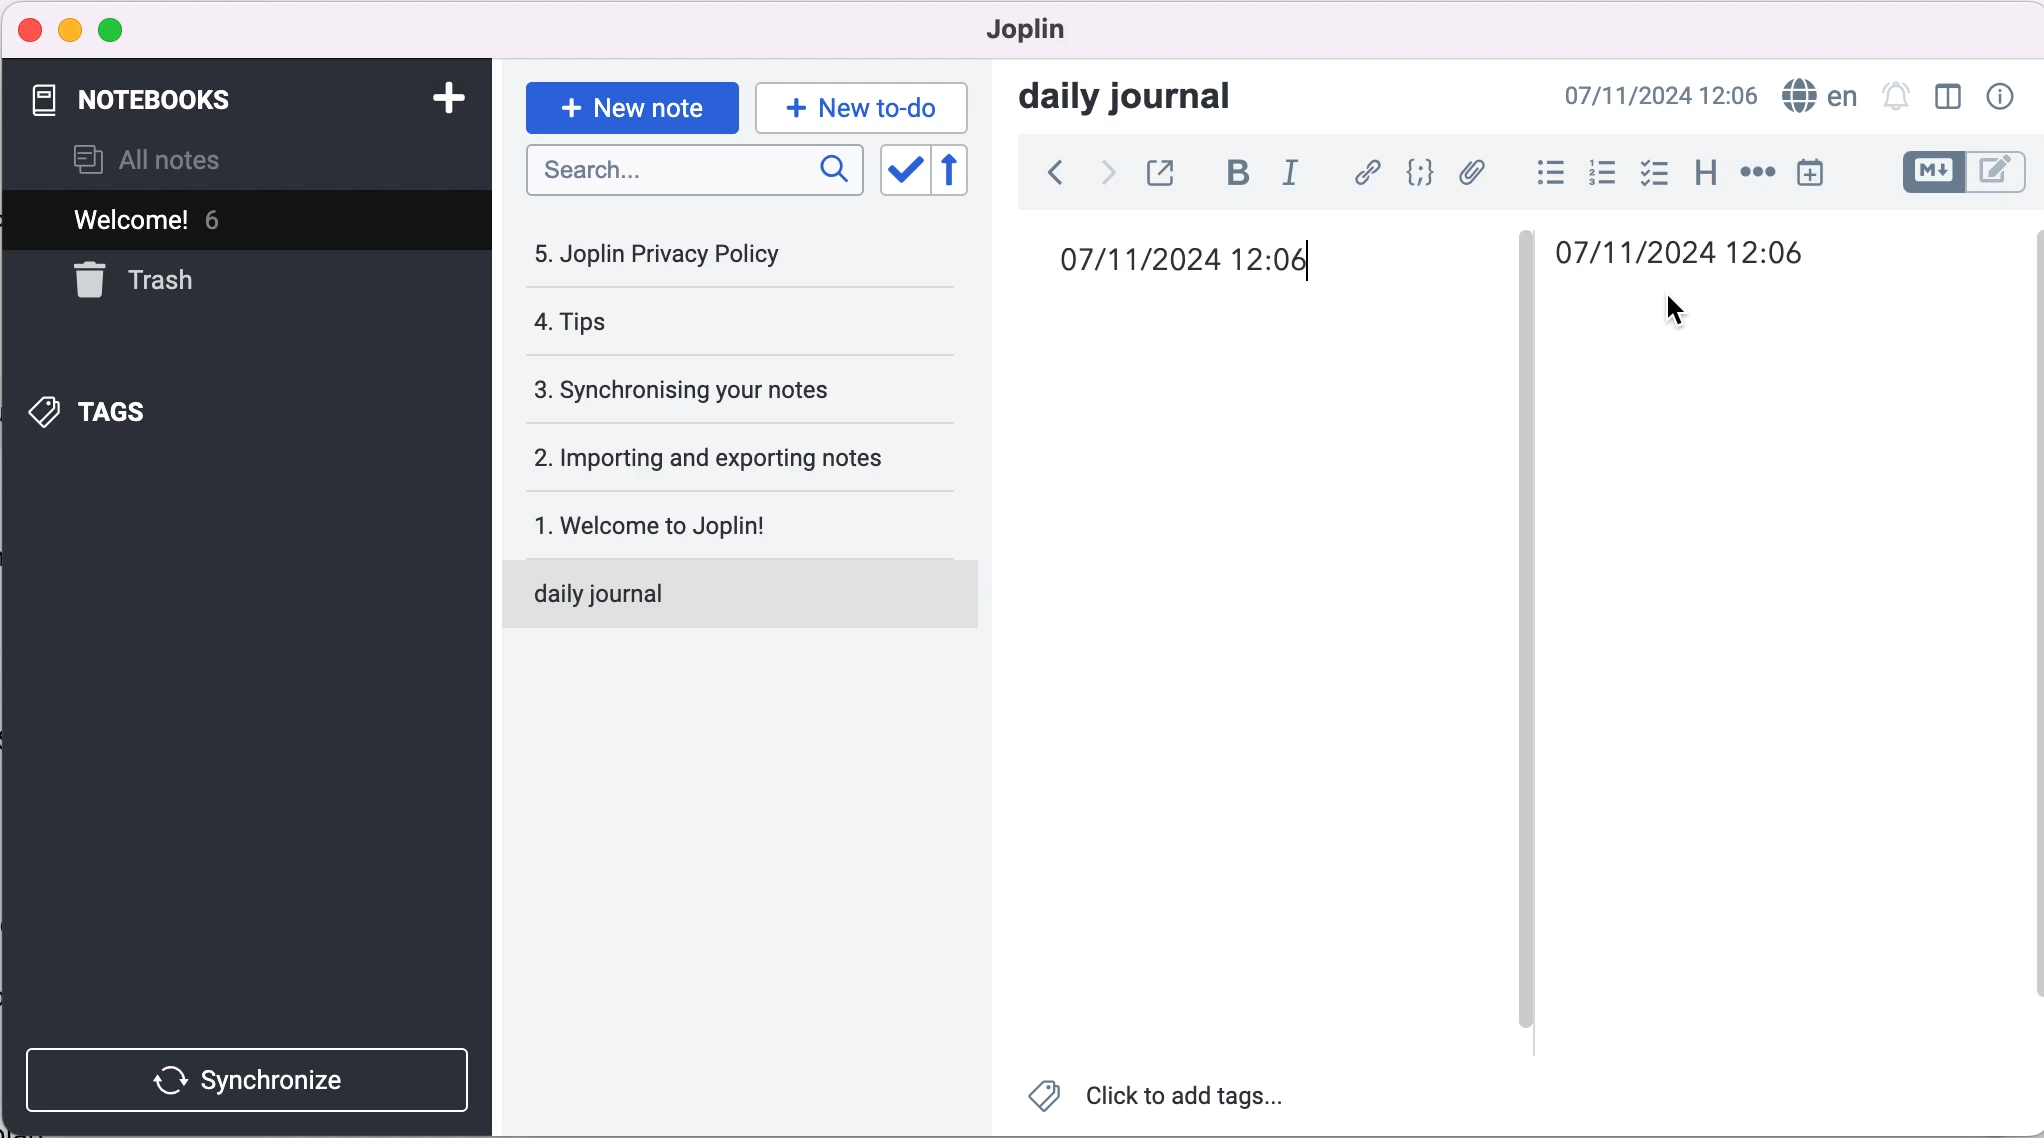  What do you see at coordinates (1699, 253) in the screenshot?
I see `time and date` at bounding box center [1699, 253].